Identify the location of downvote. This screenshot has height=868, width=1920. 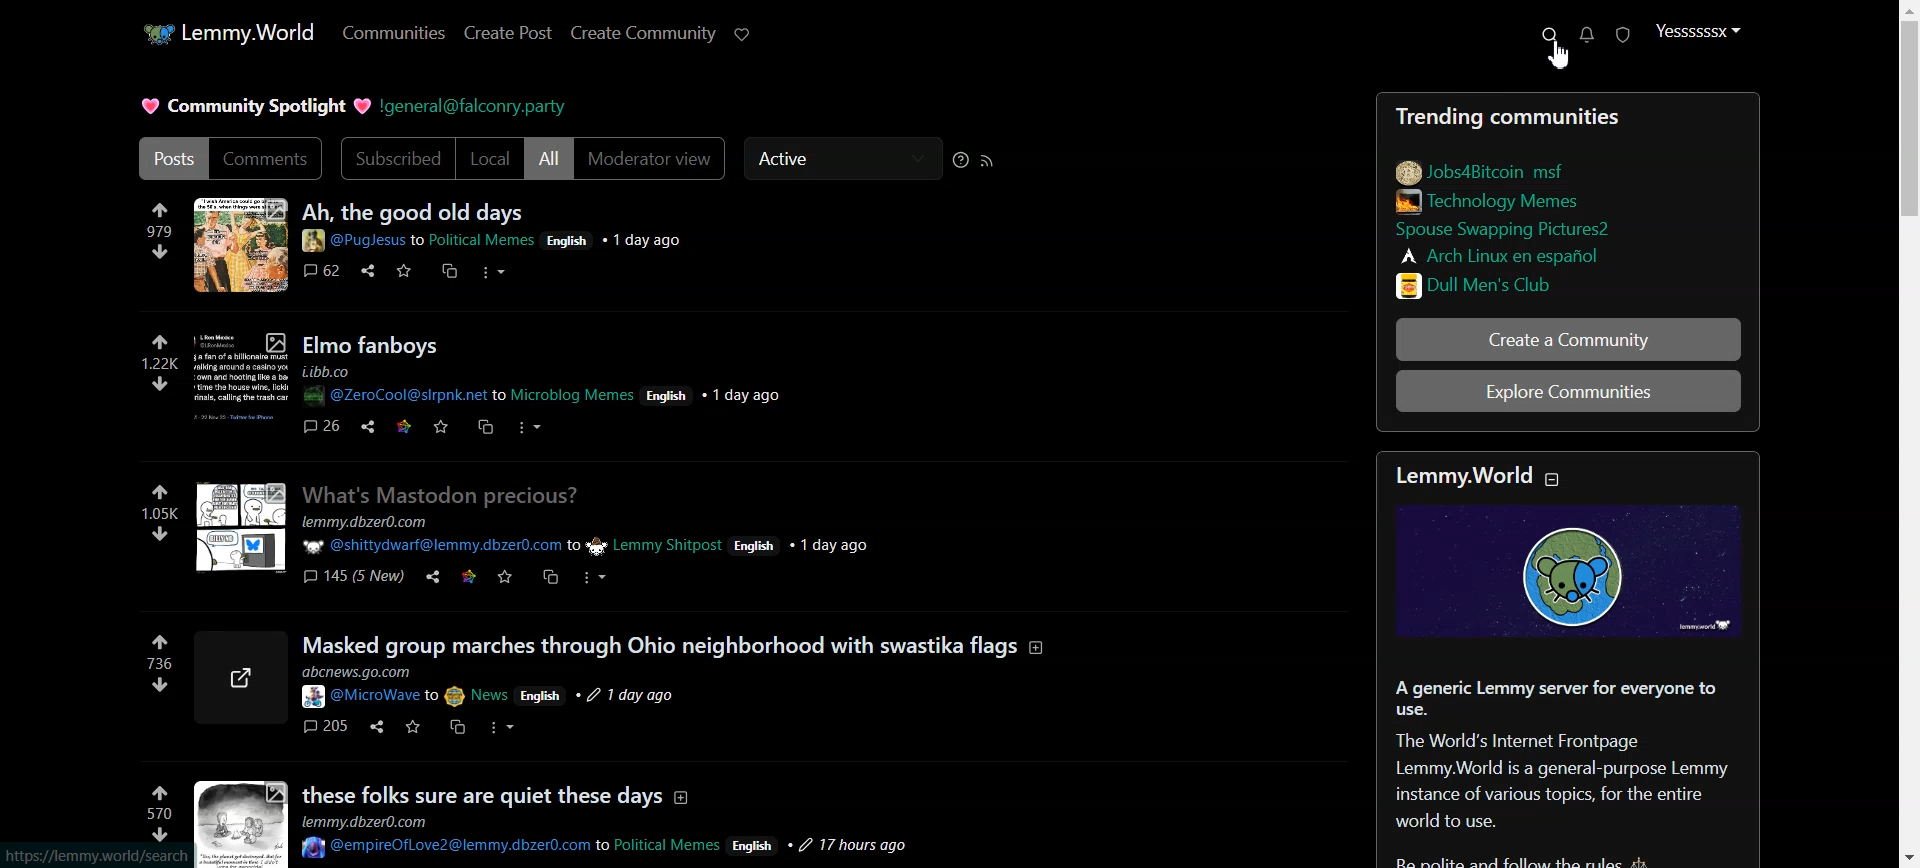
(159, 683).